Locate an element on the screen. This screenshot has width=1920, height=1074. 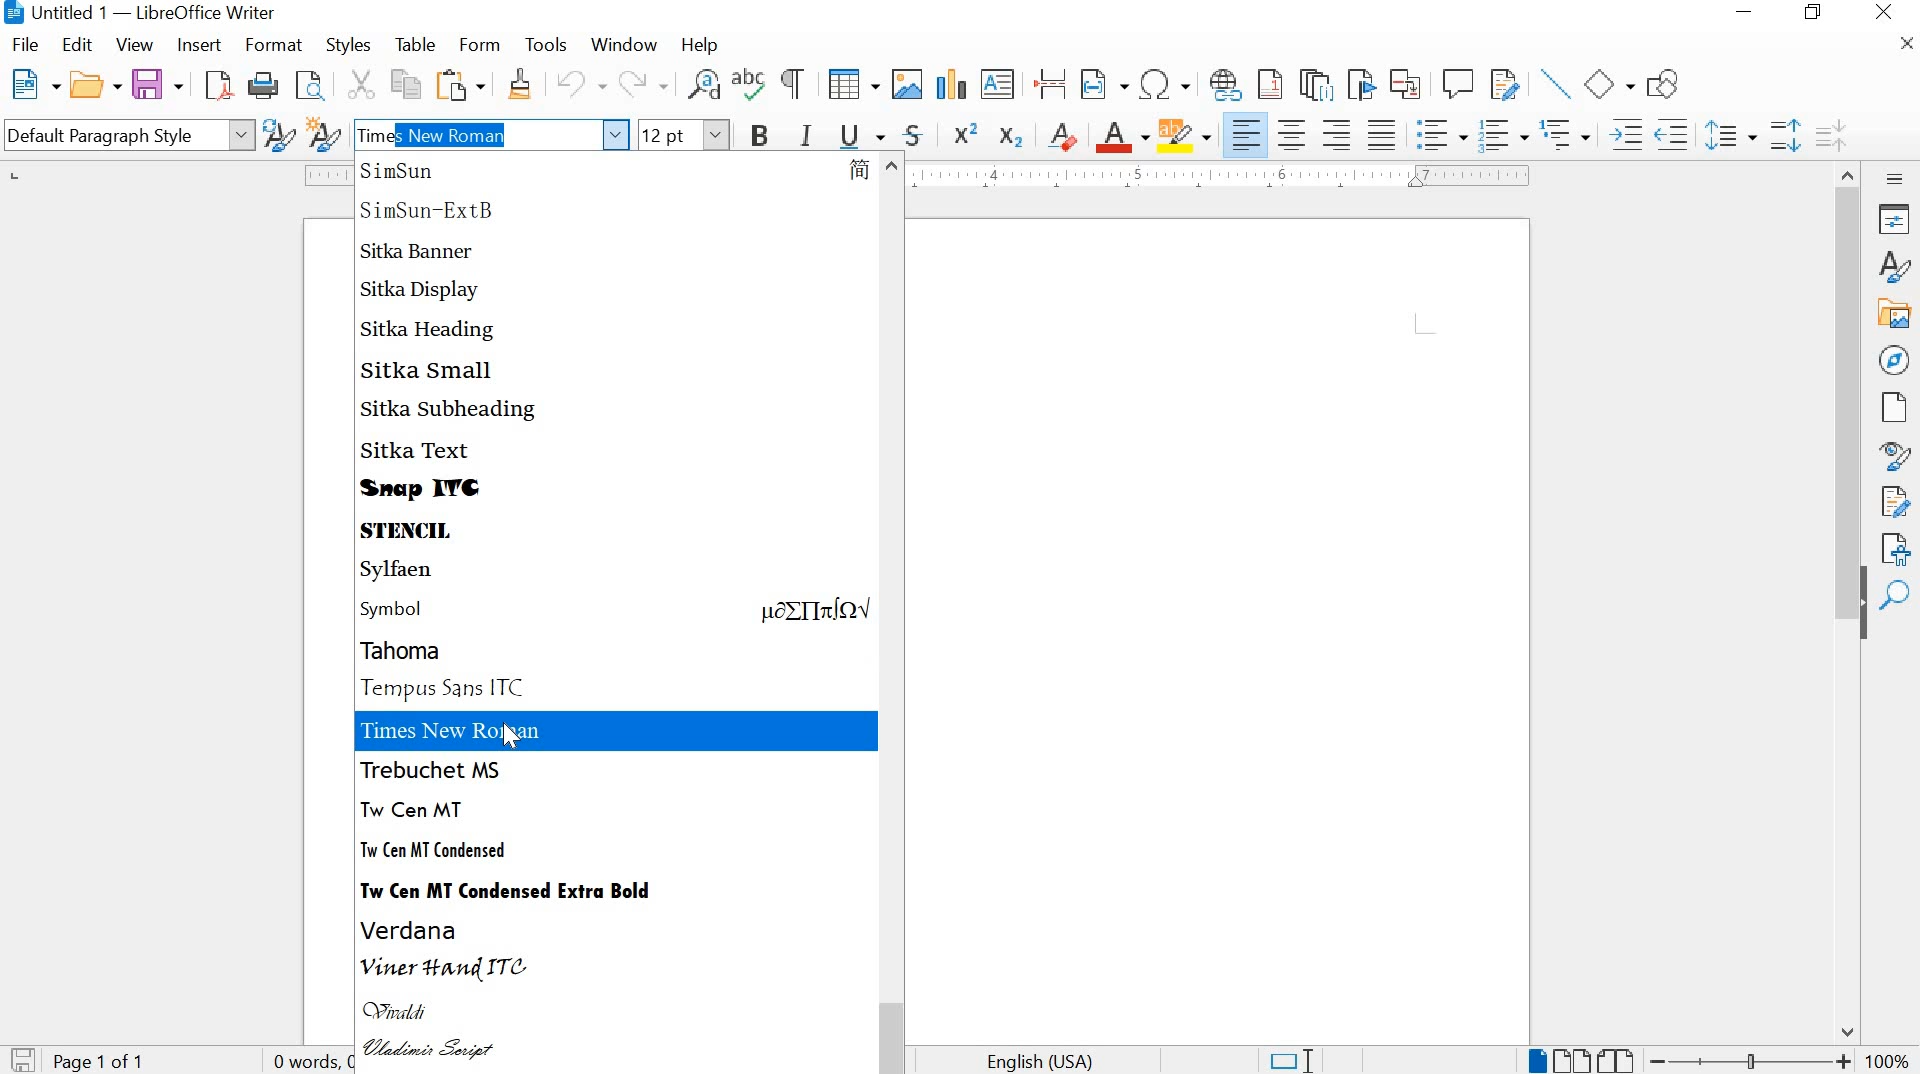
FIND AND REPLACE is located at coordinates (702, 84).